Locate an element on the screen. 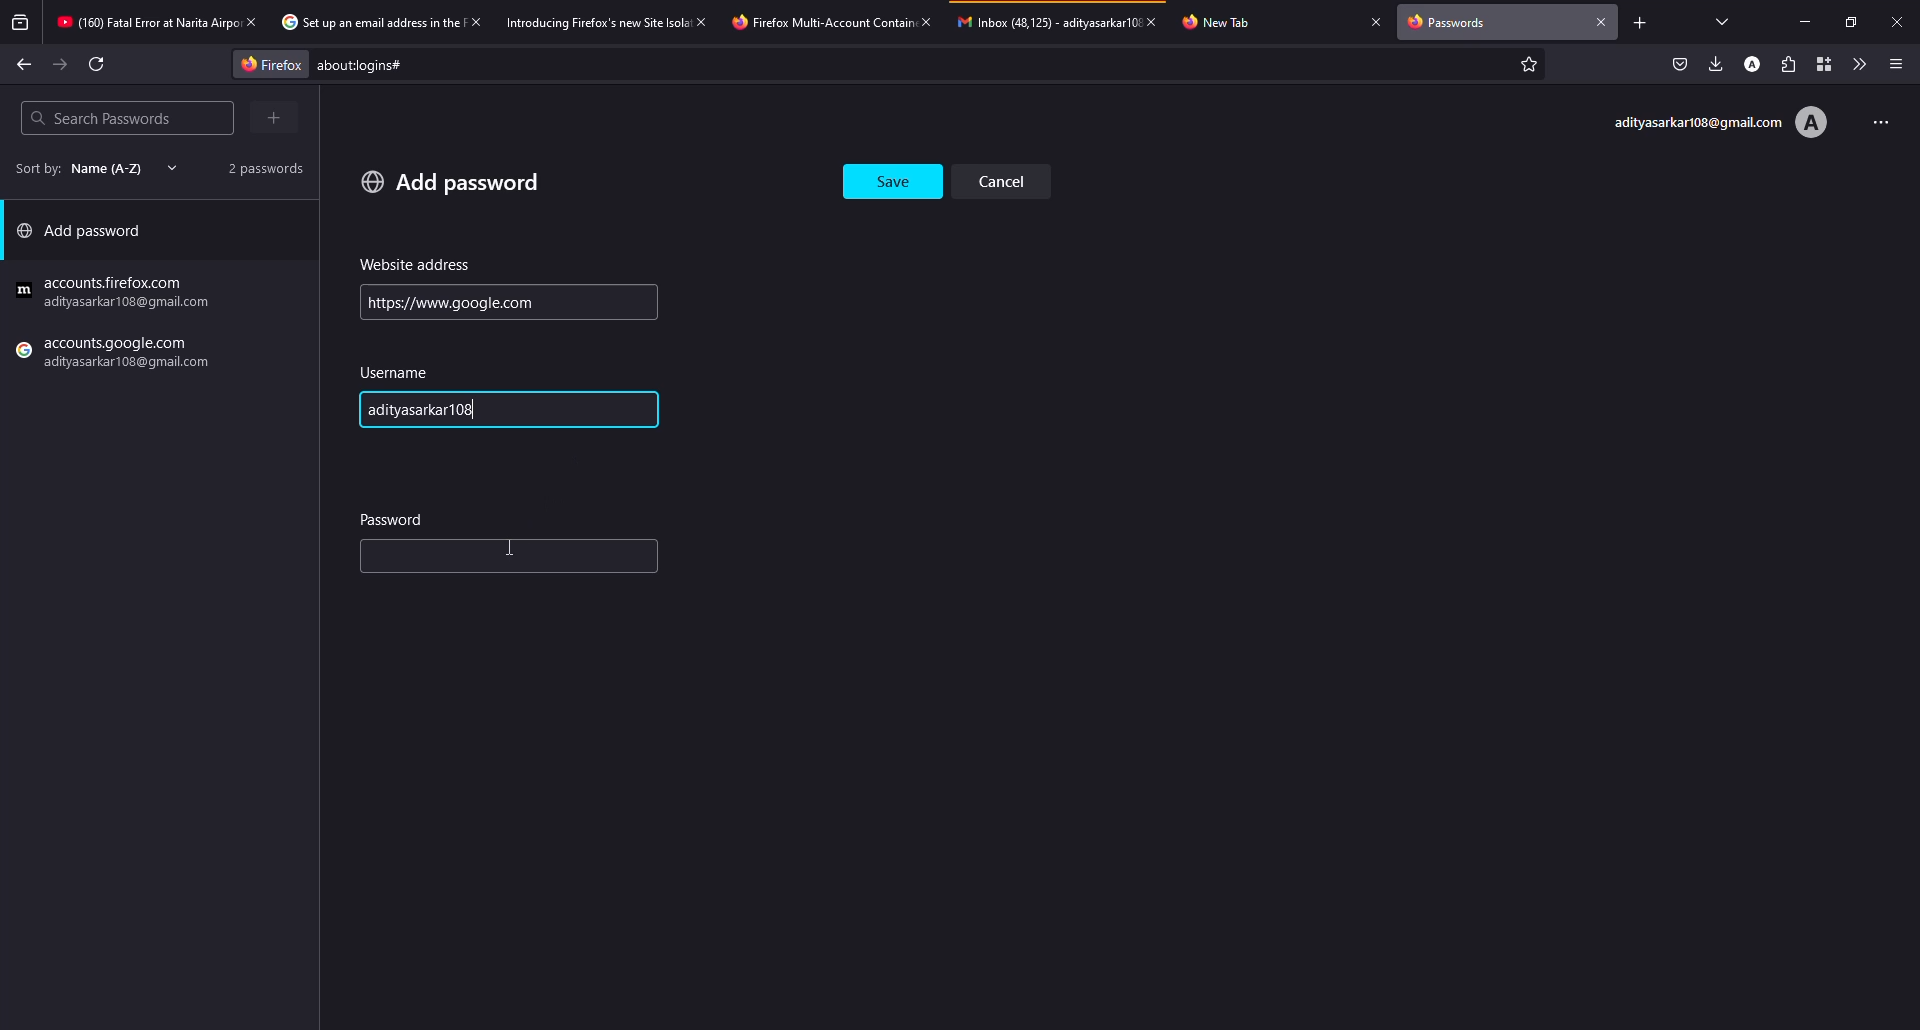  refresh is located at coordinates (98, 64).